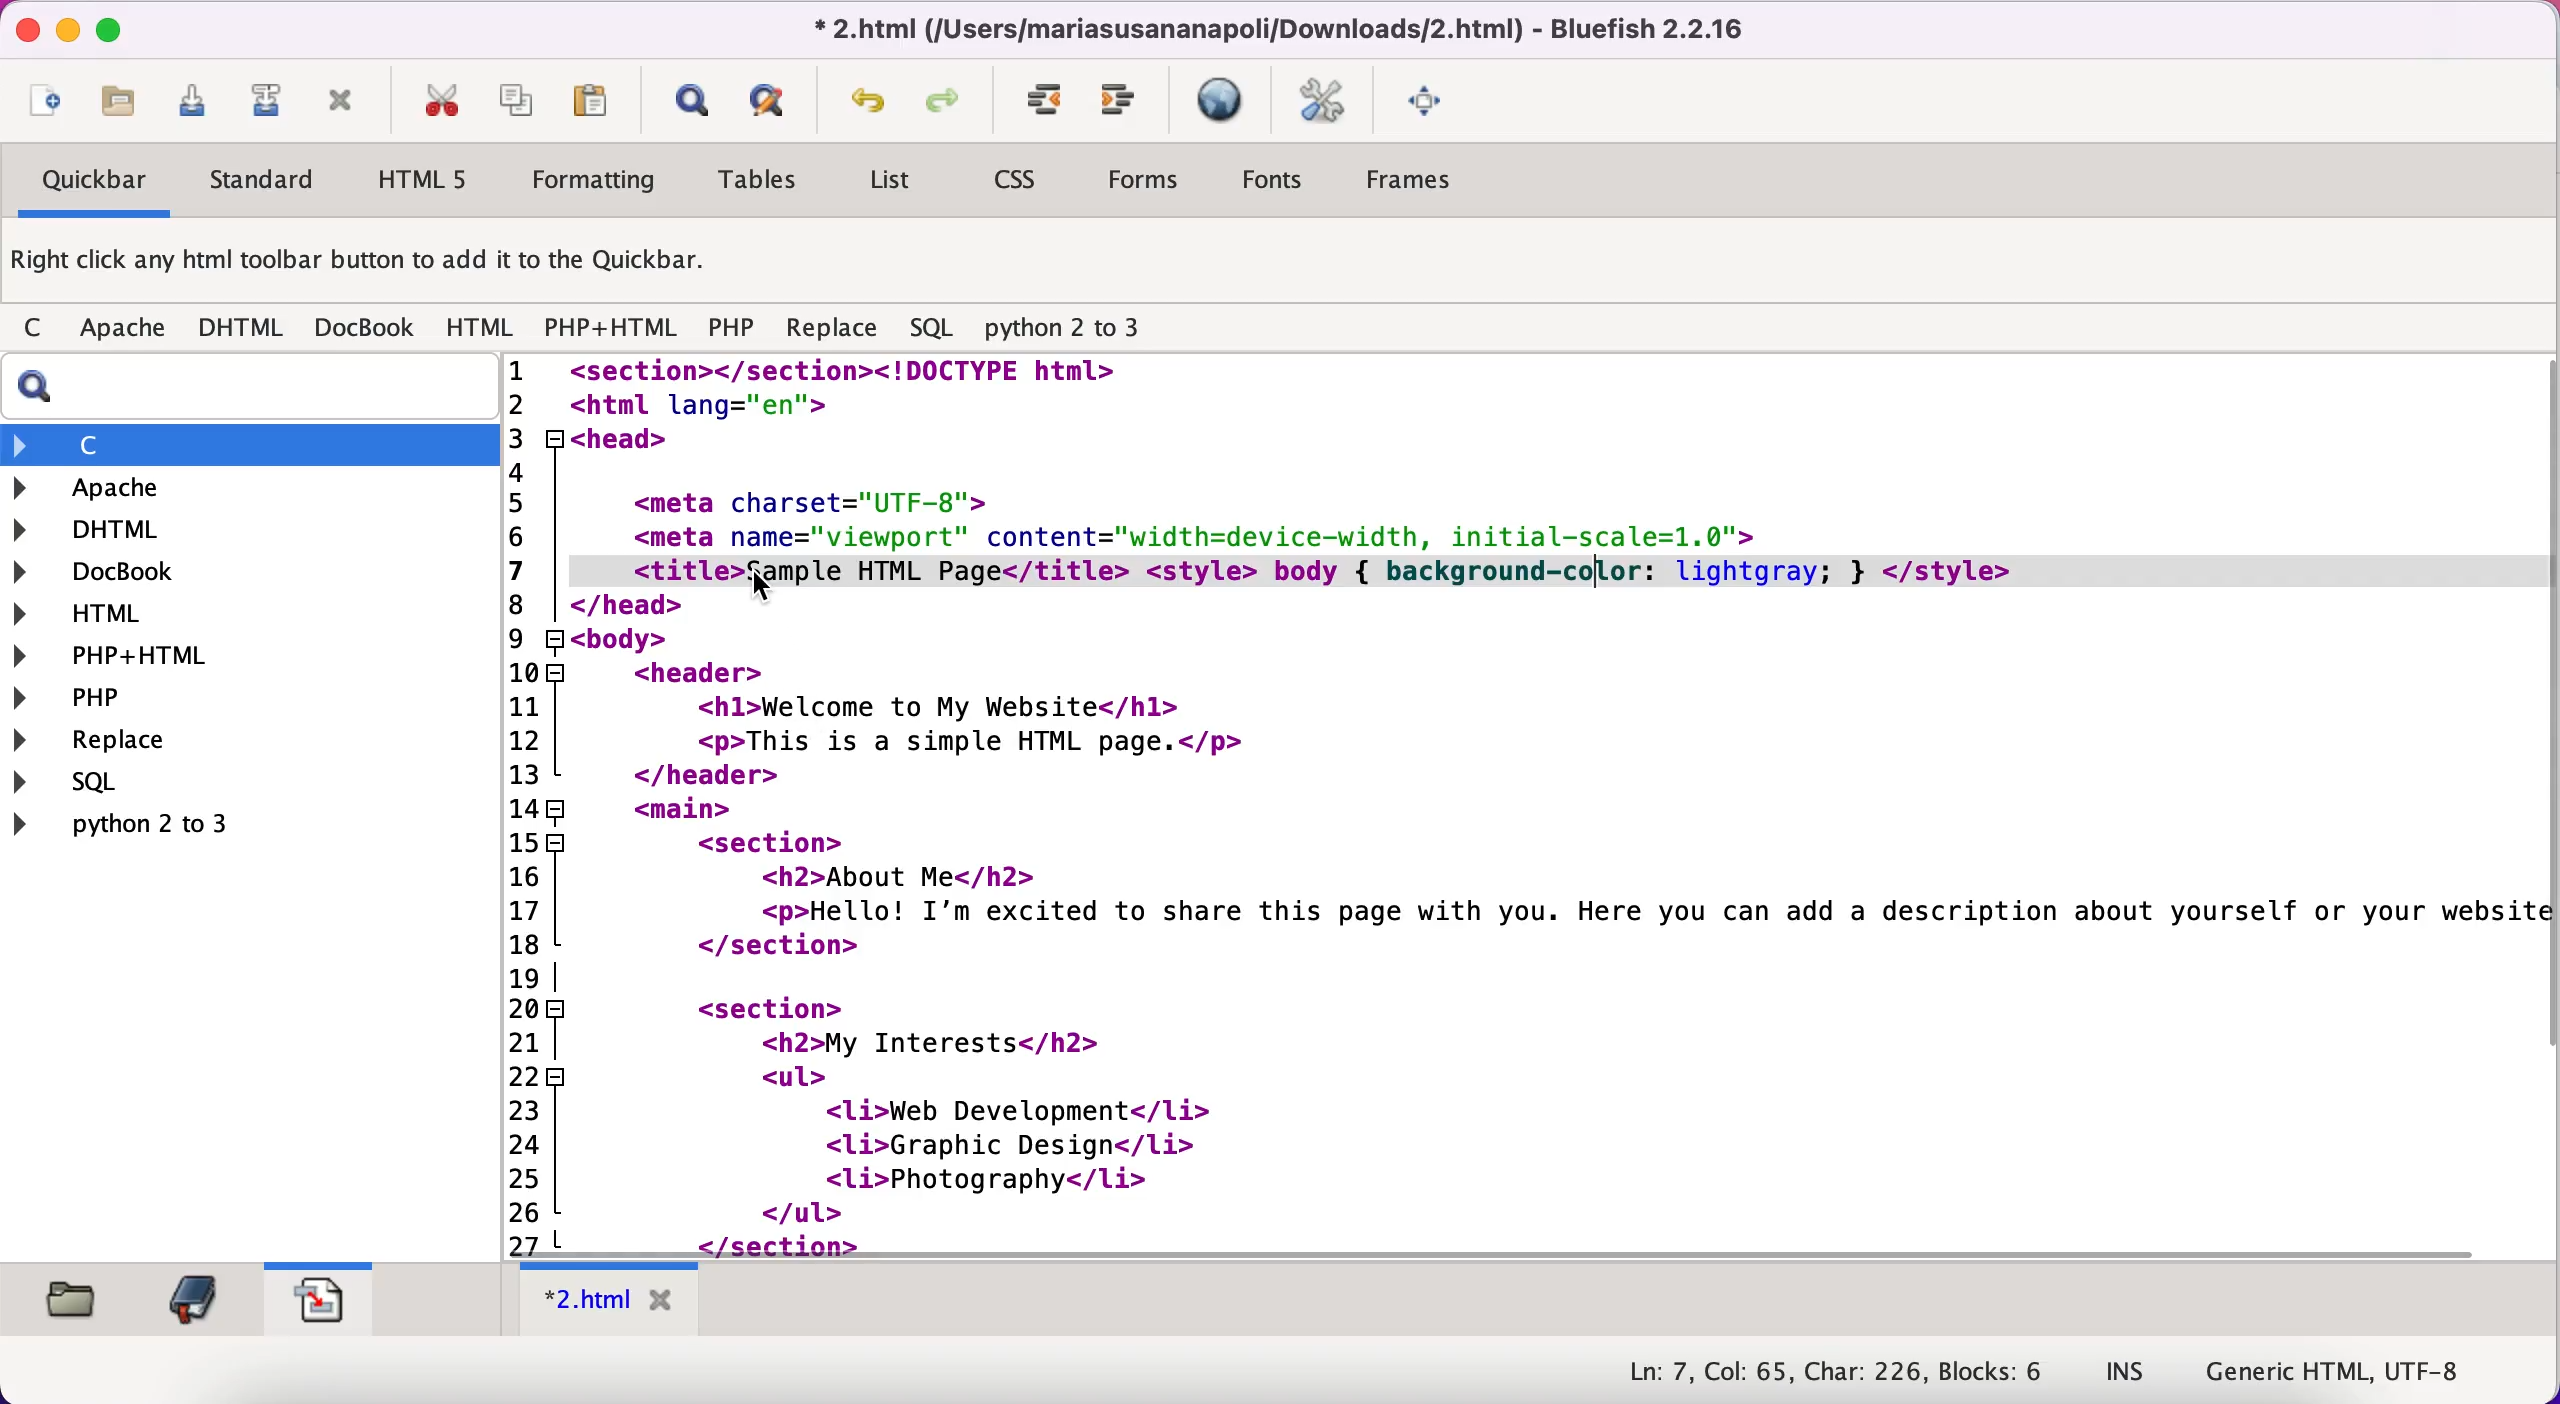 Image resolution: width=2560 pixels, height=1404 pixels. What do you see at coordinates (125, 697) in the screenshot?
I see `php` at bounding box center [125, 697].